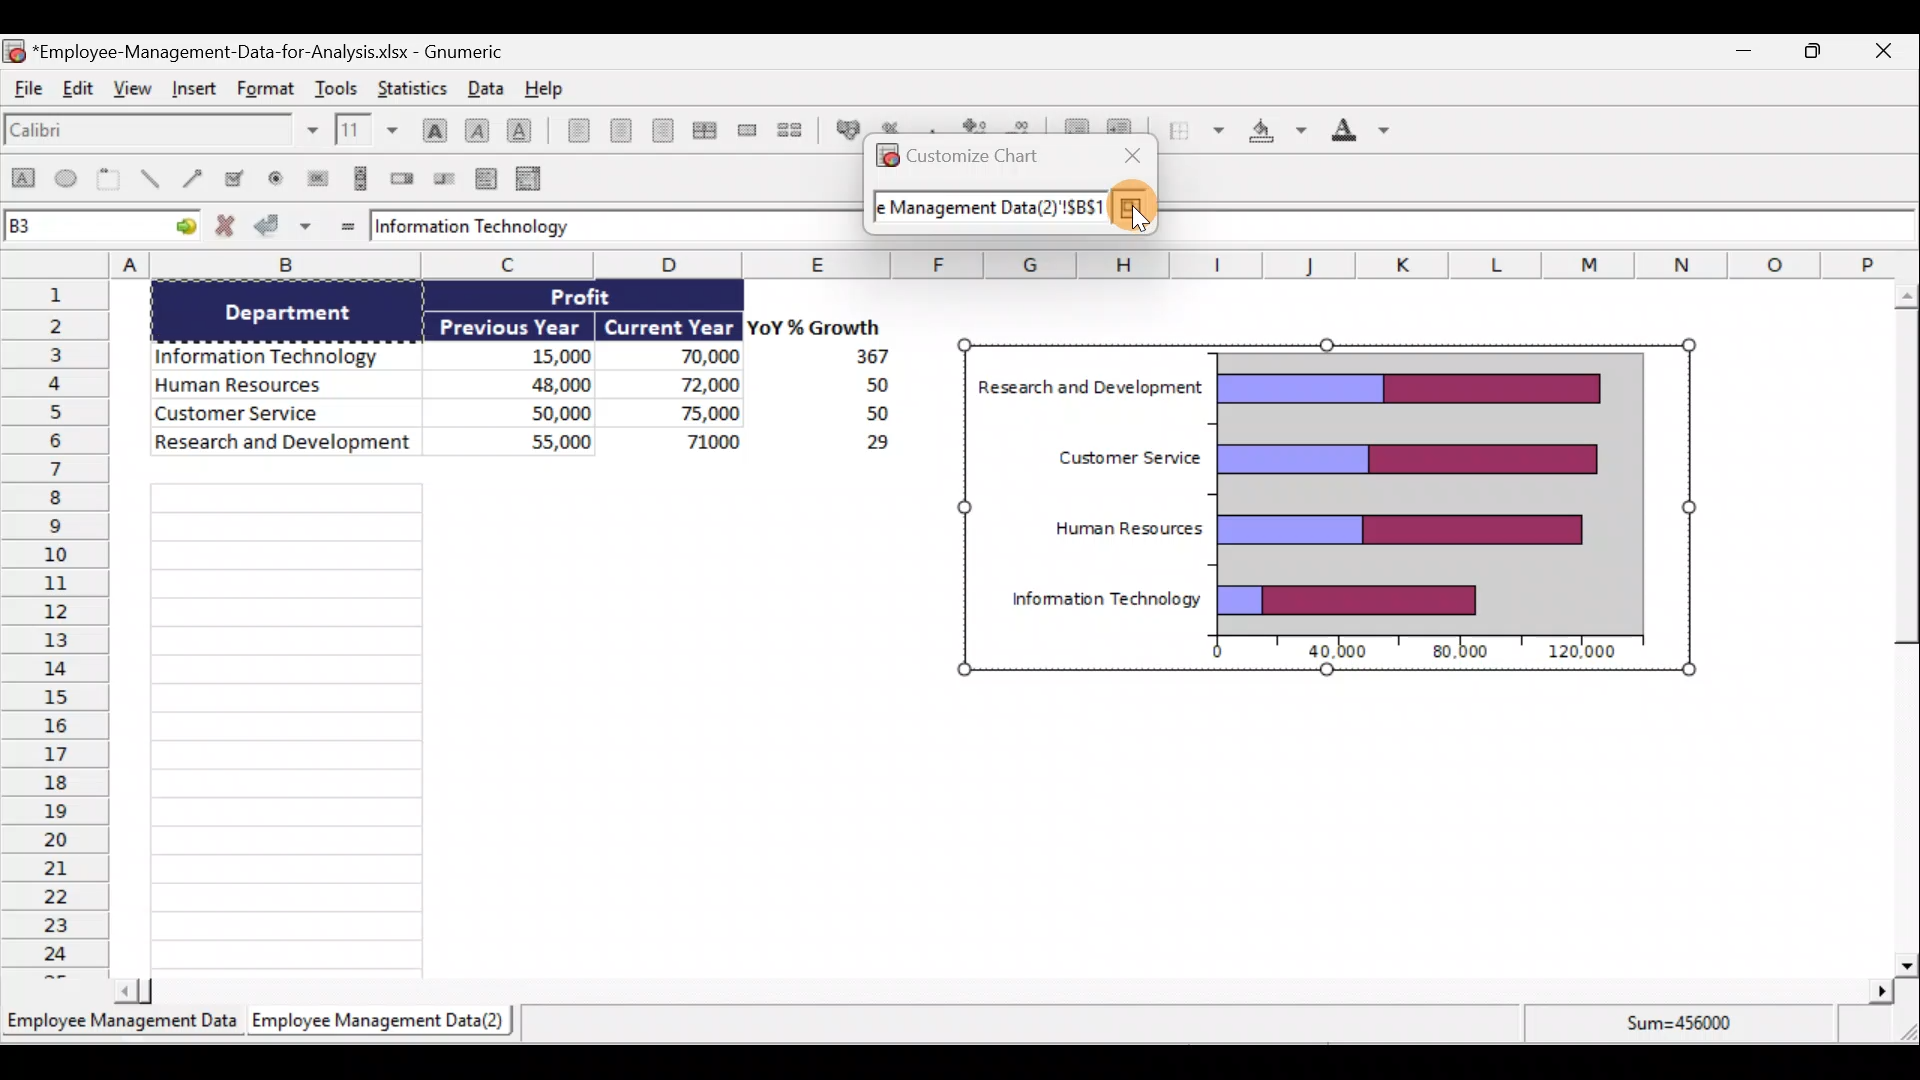 The height and width of the screenshot is (1080, 1920). What do you see at coordinates (798, 132) in the screenshot?
I see `Split a merged range of cells` at bounding box center [798, 132].